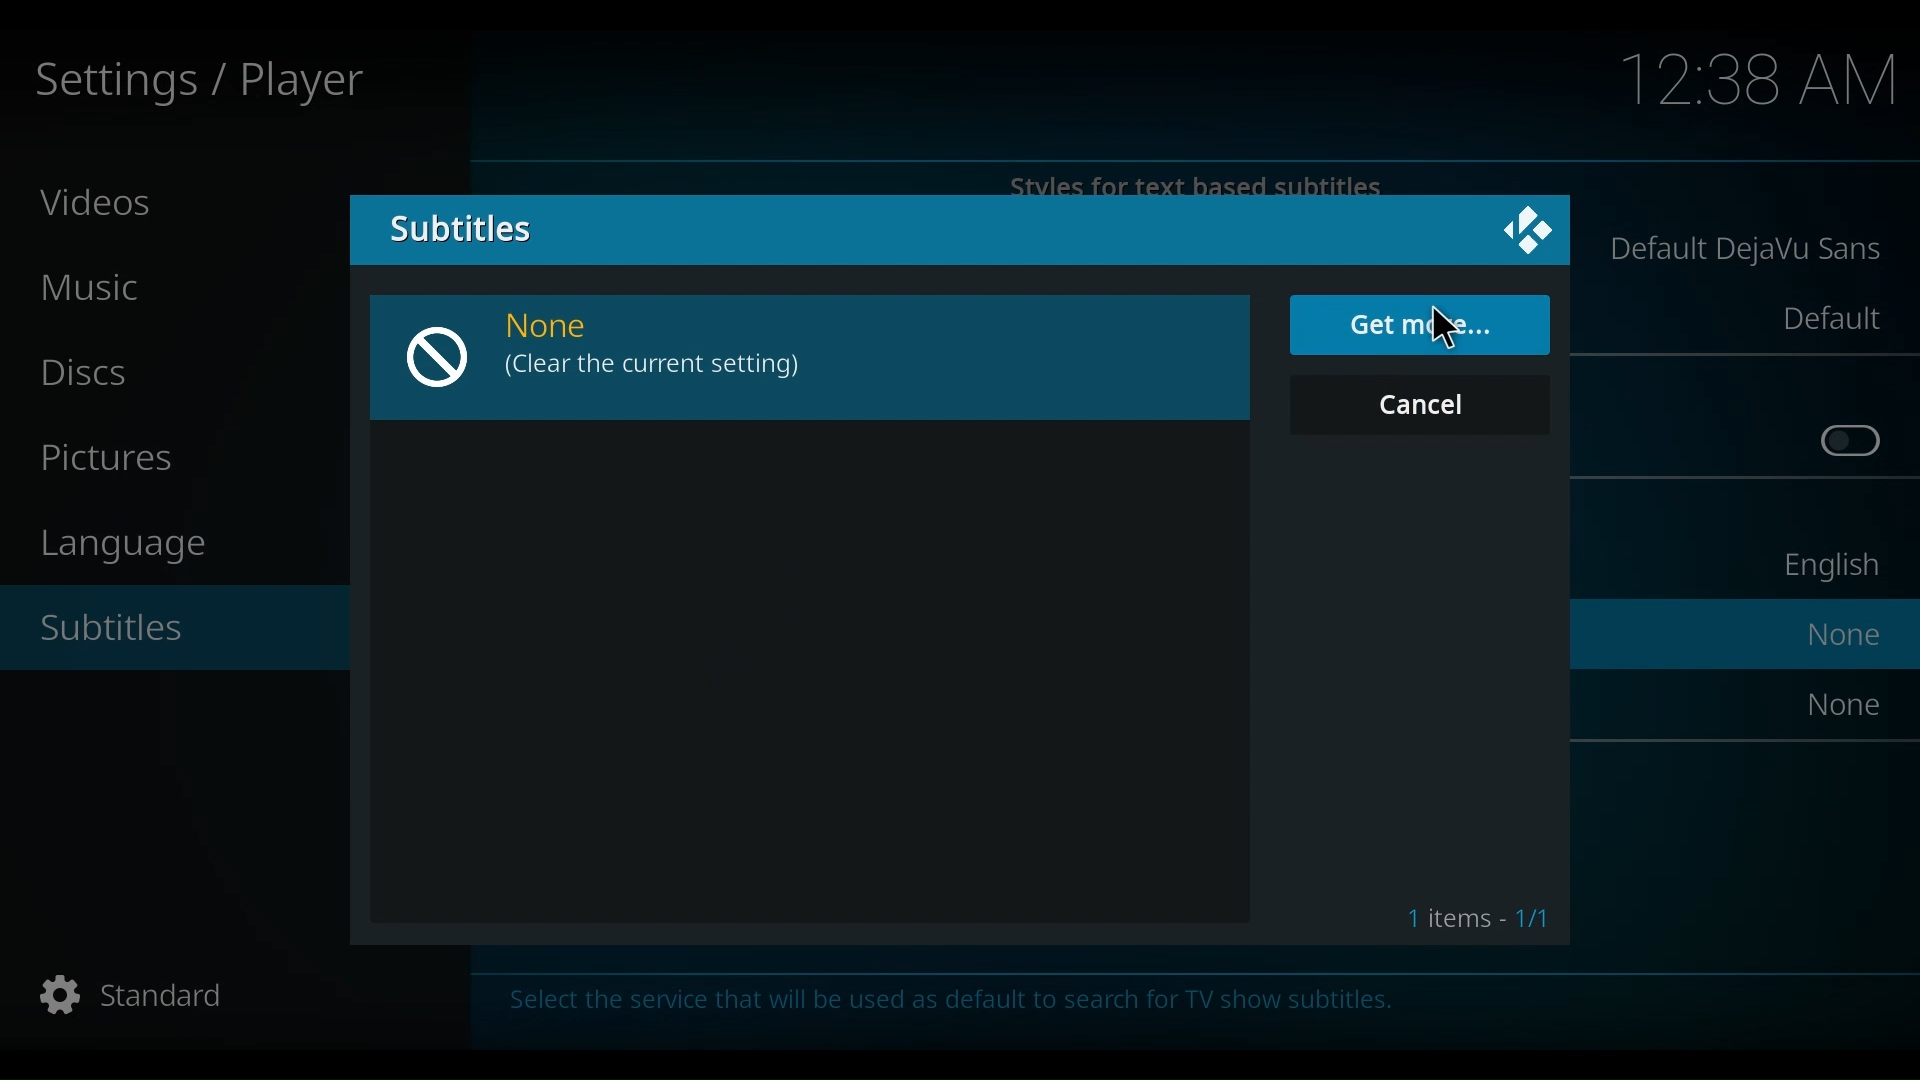  Describe the element at coordinates (1449, 330) in the screenshot. I see `Cursor` at that location.